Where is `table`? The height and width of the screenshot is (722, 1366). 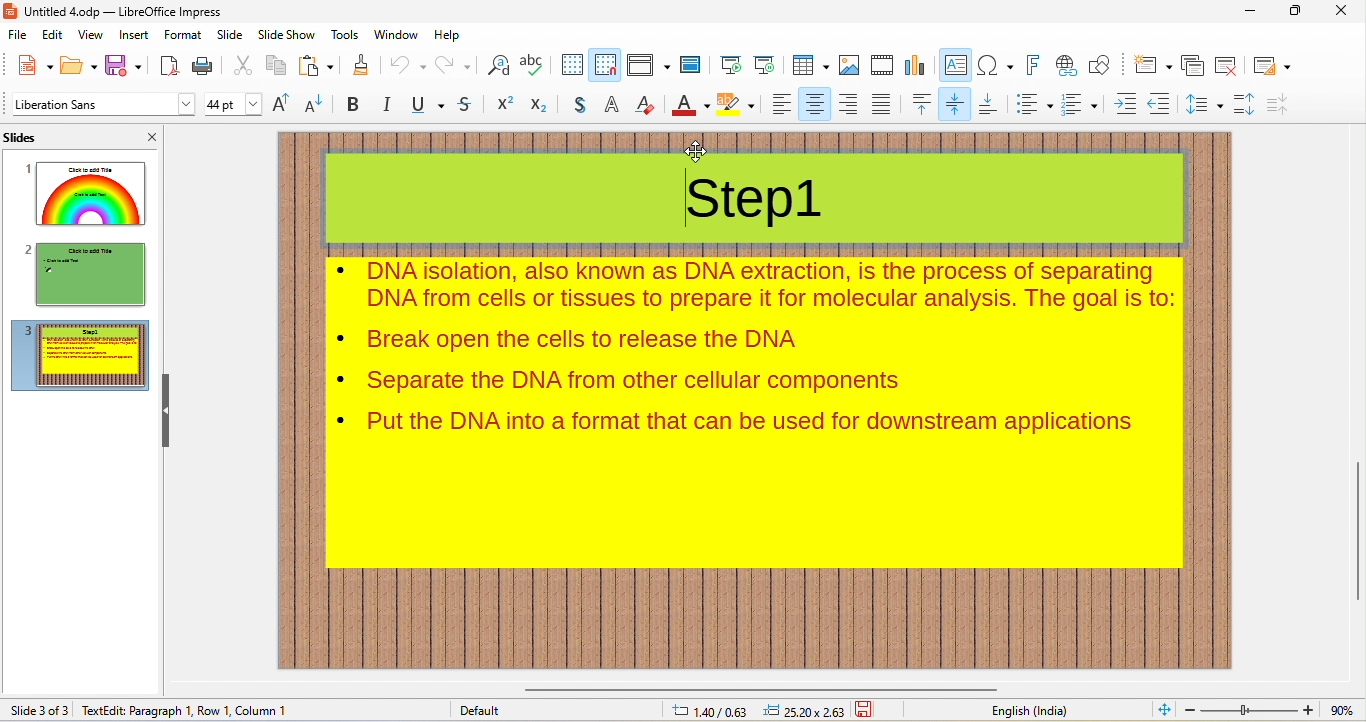
table is located at coordinates (807, 64).